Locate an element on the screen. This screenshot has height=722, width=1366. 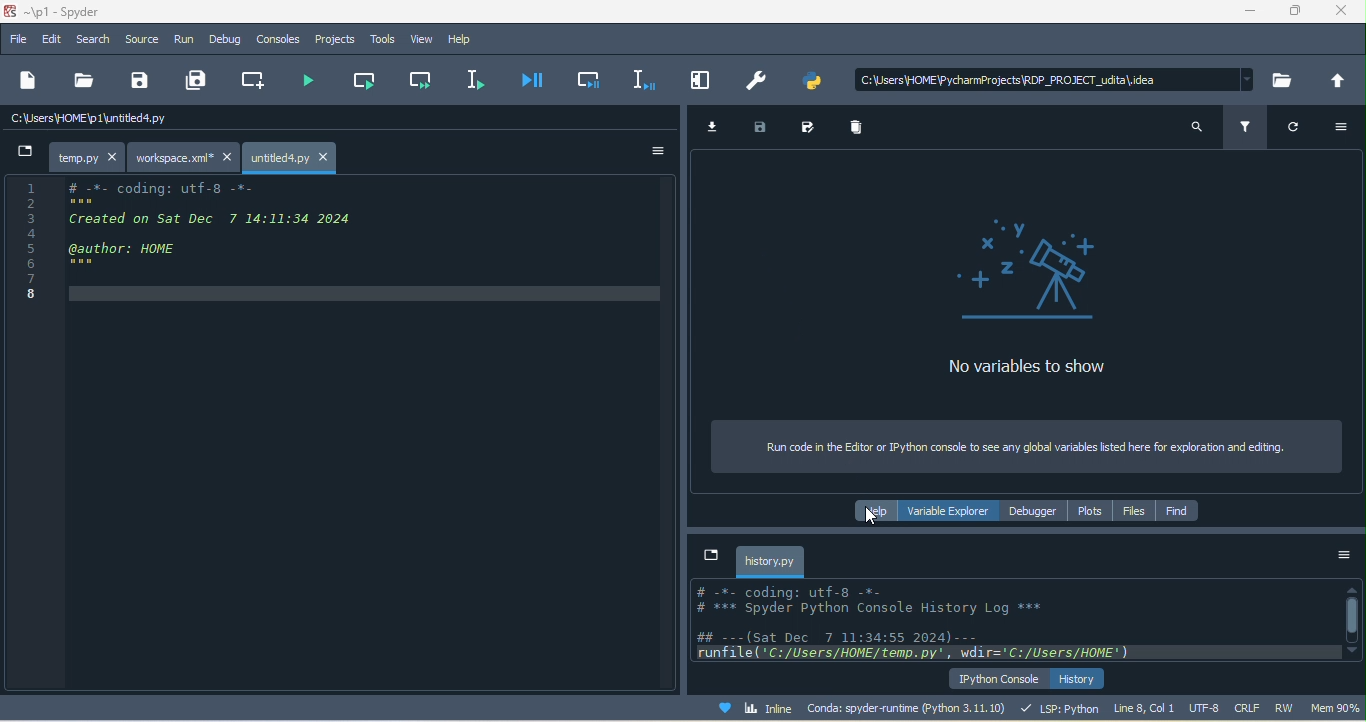
edit is located at coordinates (55, 40).